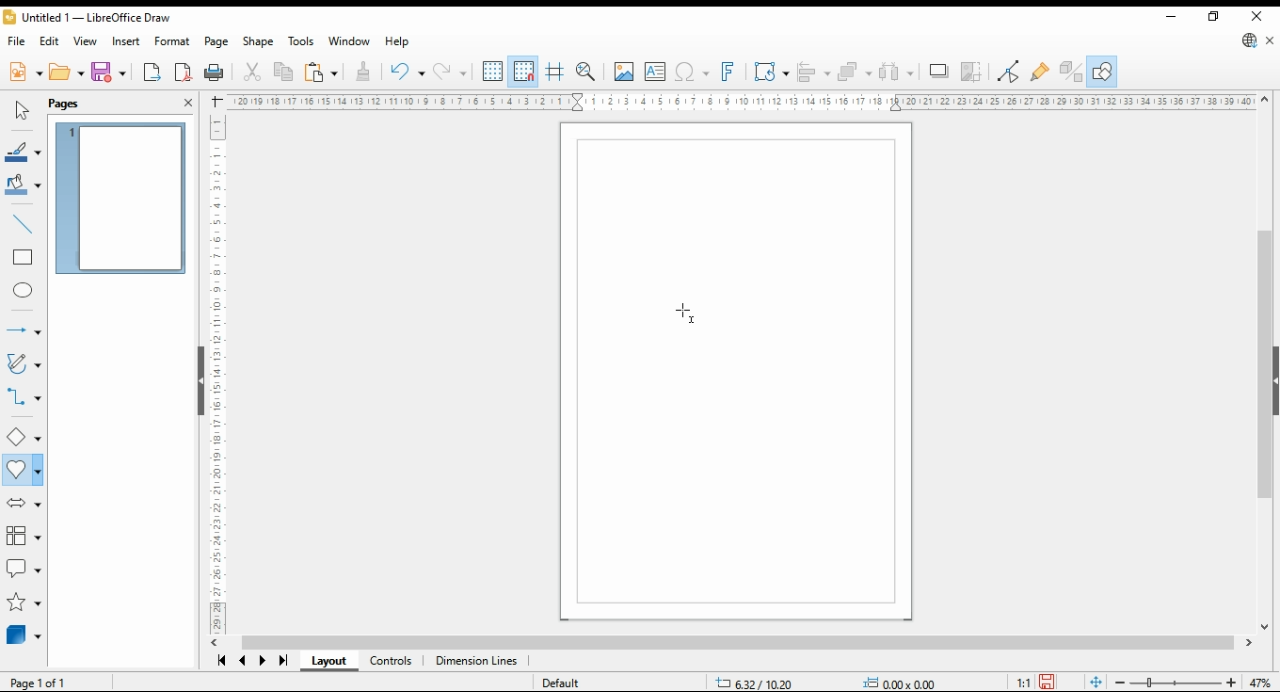 This screenshot has height=692, width=1280. Describe the element at coordinates (23, 603) in the screenshot. I see `stars and banners` at that location.